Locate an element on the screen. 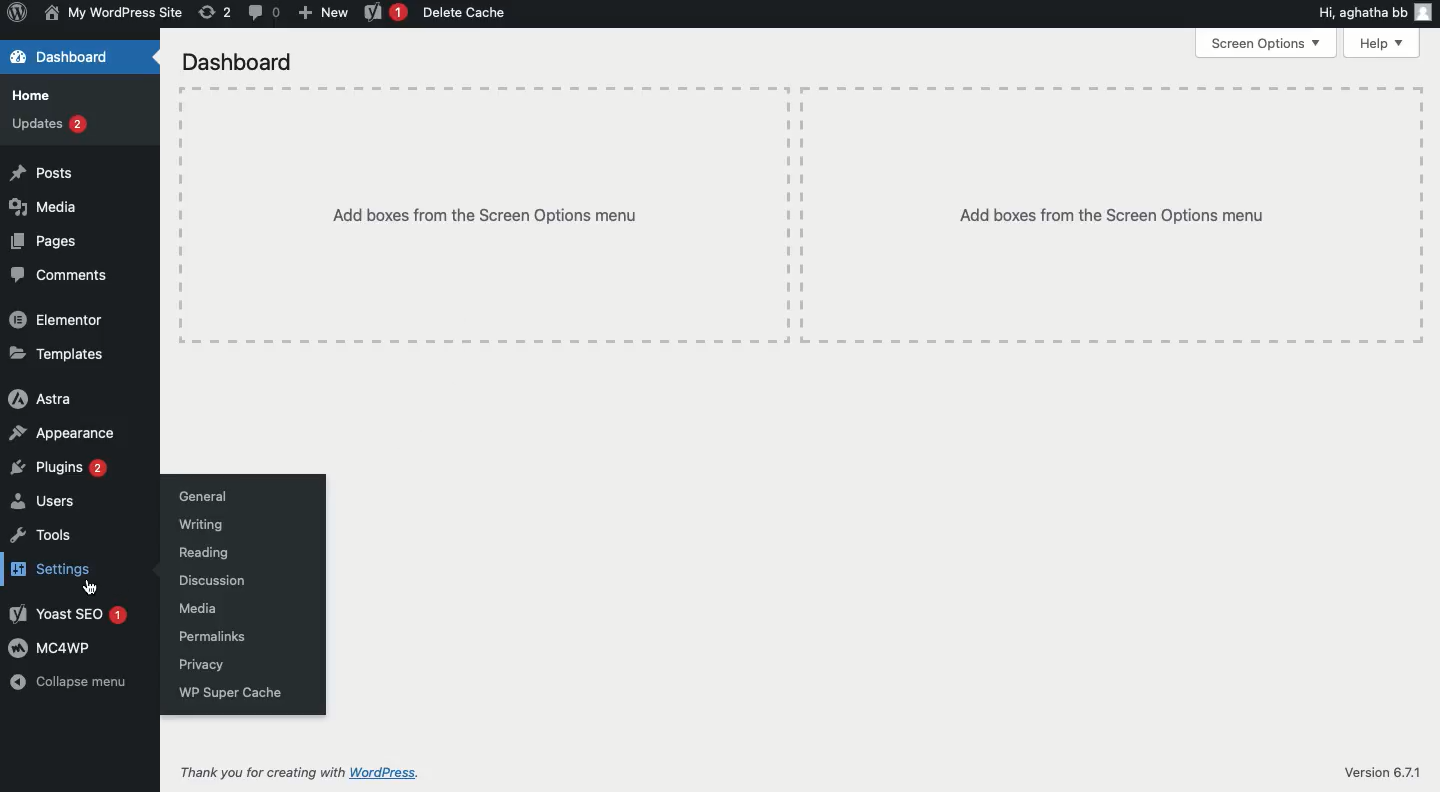 This screenshot has width=1440, height=792. Version 6.7 is located at coordinates (1377, 770).